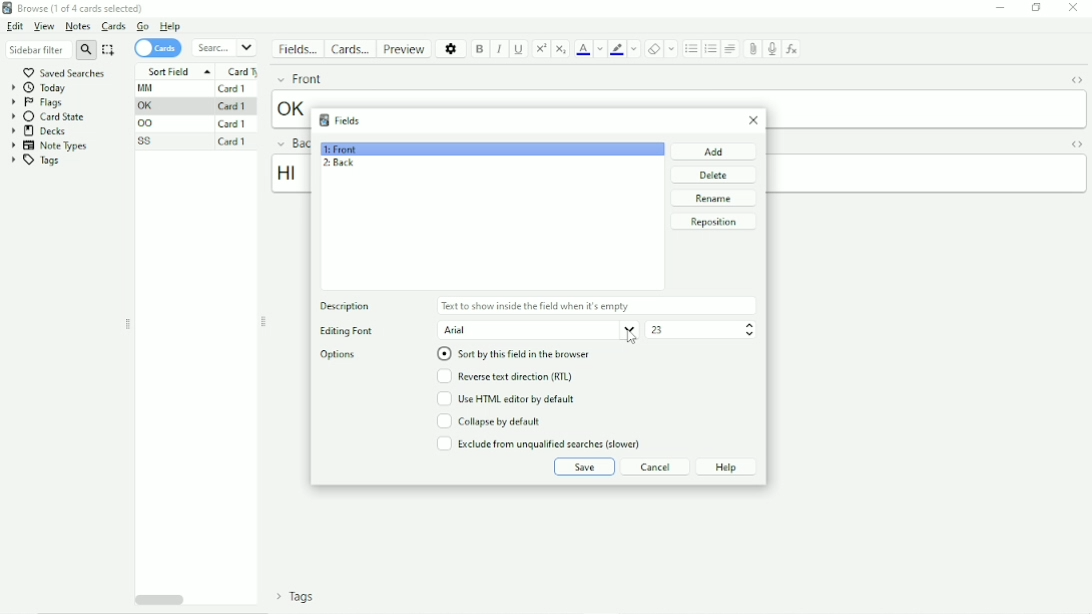  Describe the element at coordinates (243, 71) in the screenshot. I see `Card type` at that location.